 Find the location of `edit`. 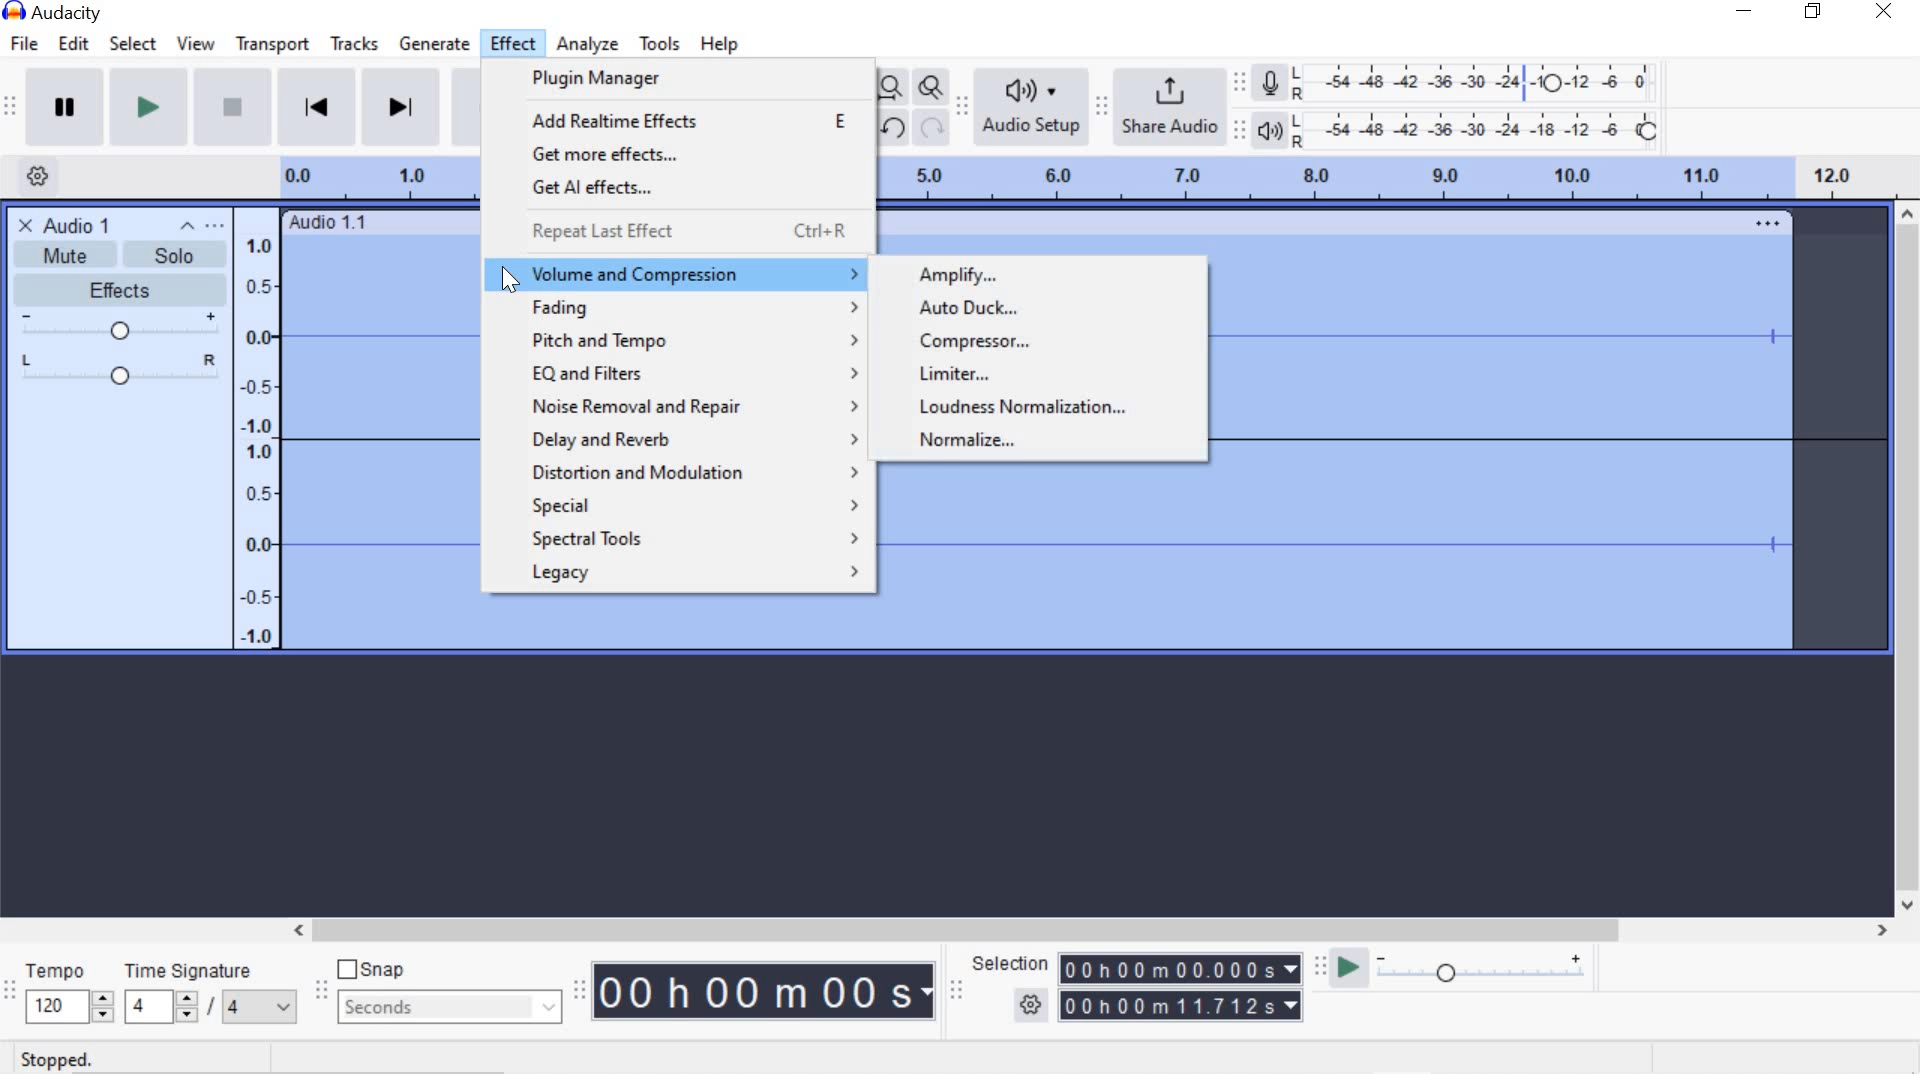

edit is located at coordinates (73, 43).